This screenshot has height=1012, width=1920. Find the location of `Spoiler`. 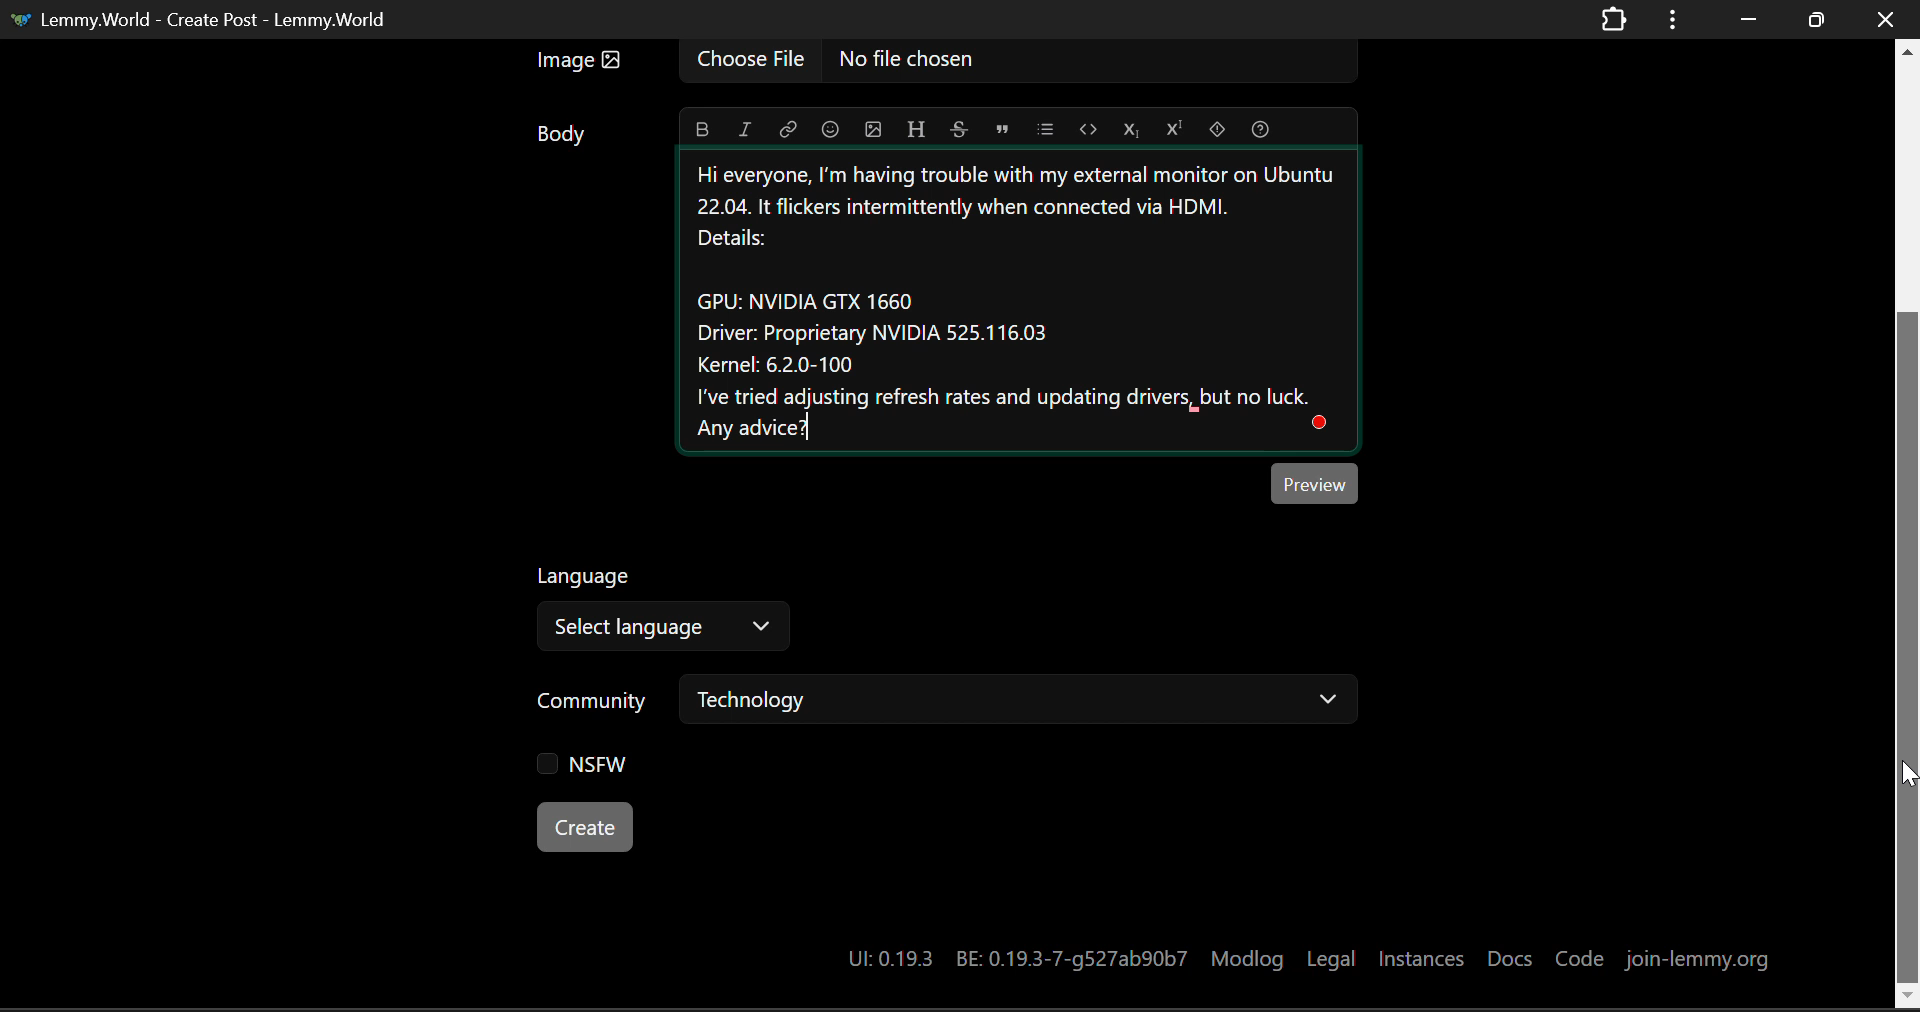

Spoiler is located at coordinates (1216, 126).